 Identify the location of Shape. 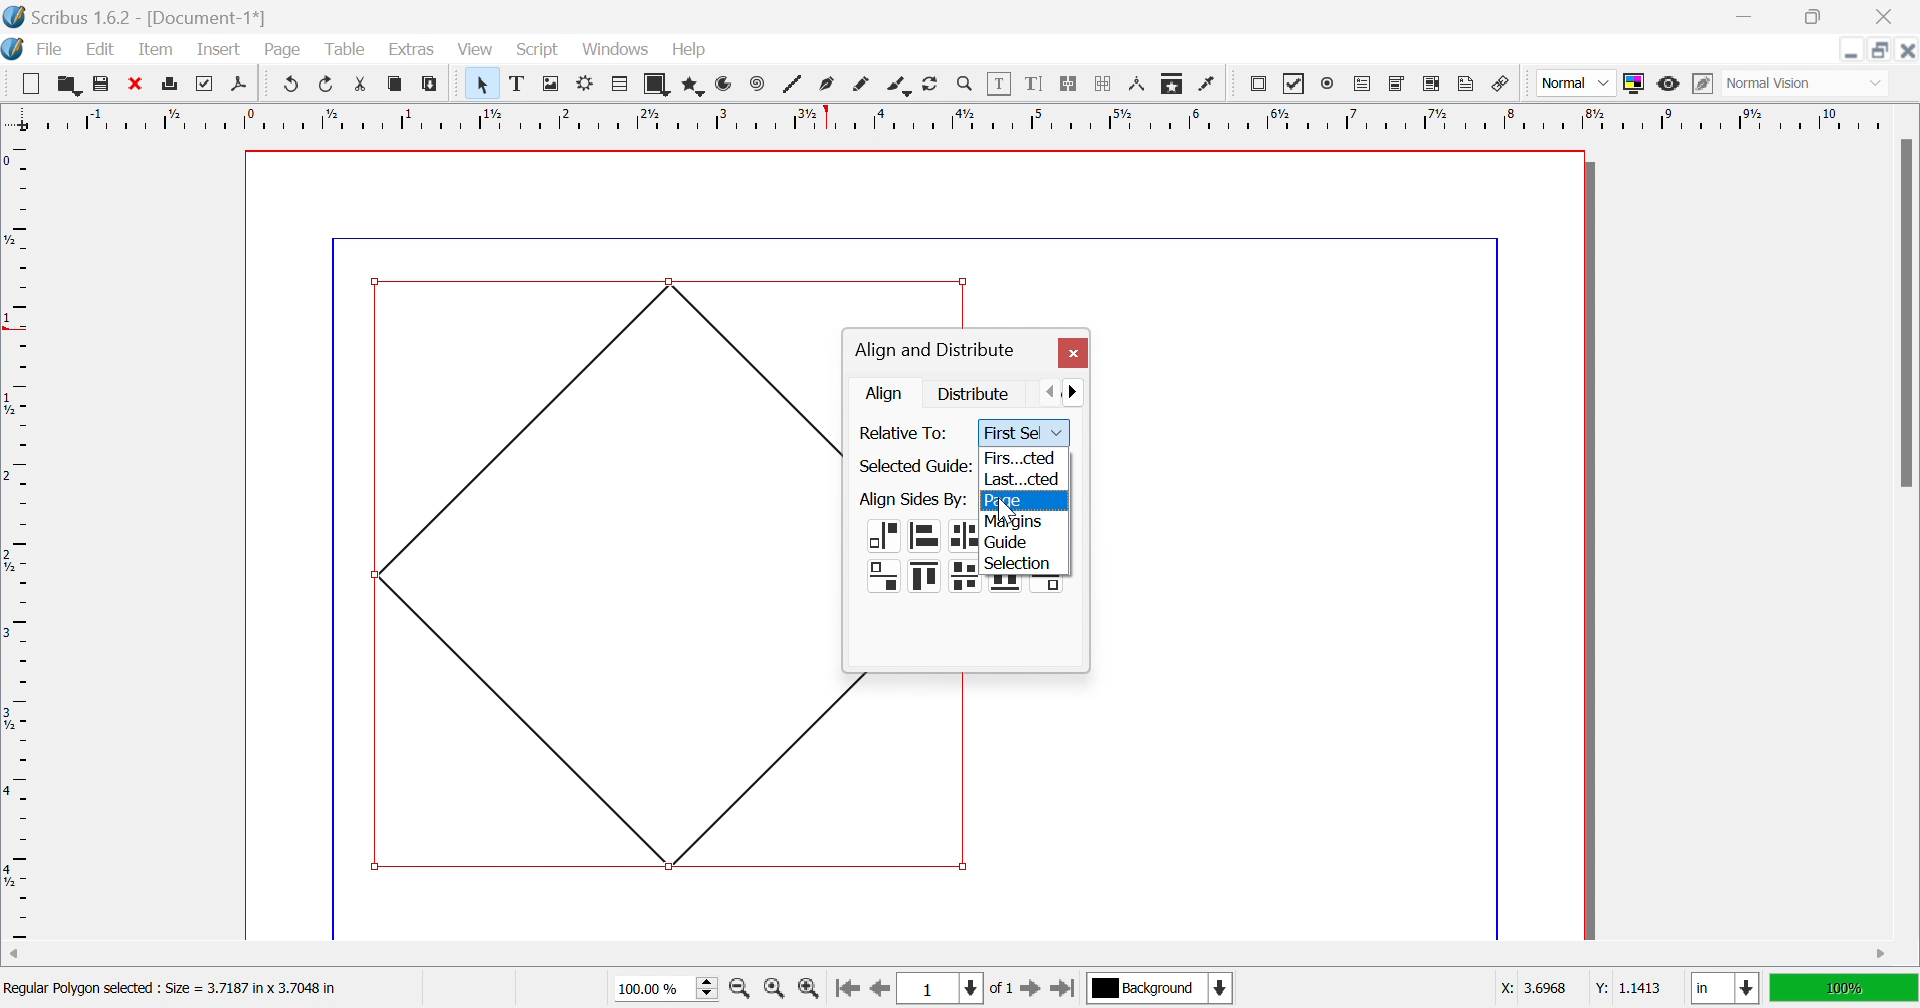
(660, 85).